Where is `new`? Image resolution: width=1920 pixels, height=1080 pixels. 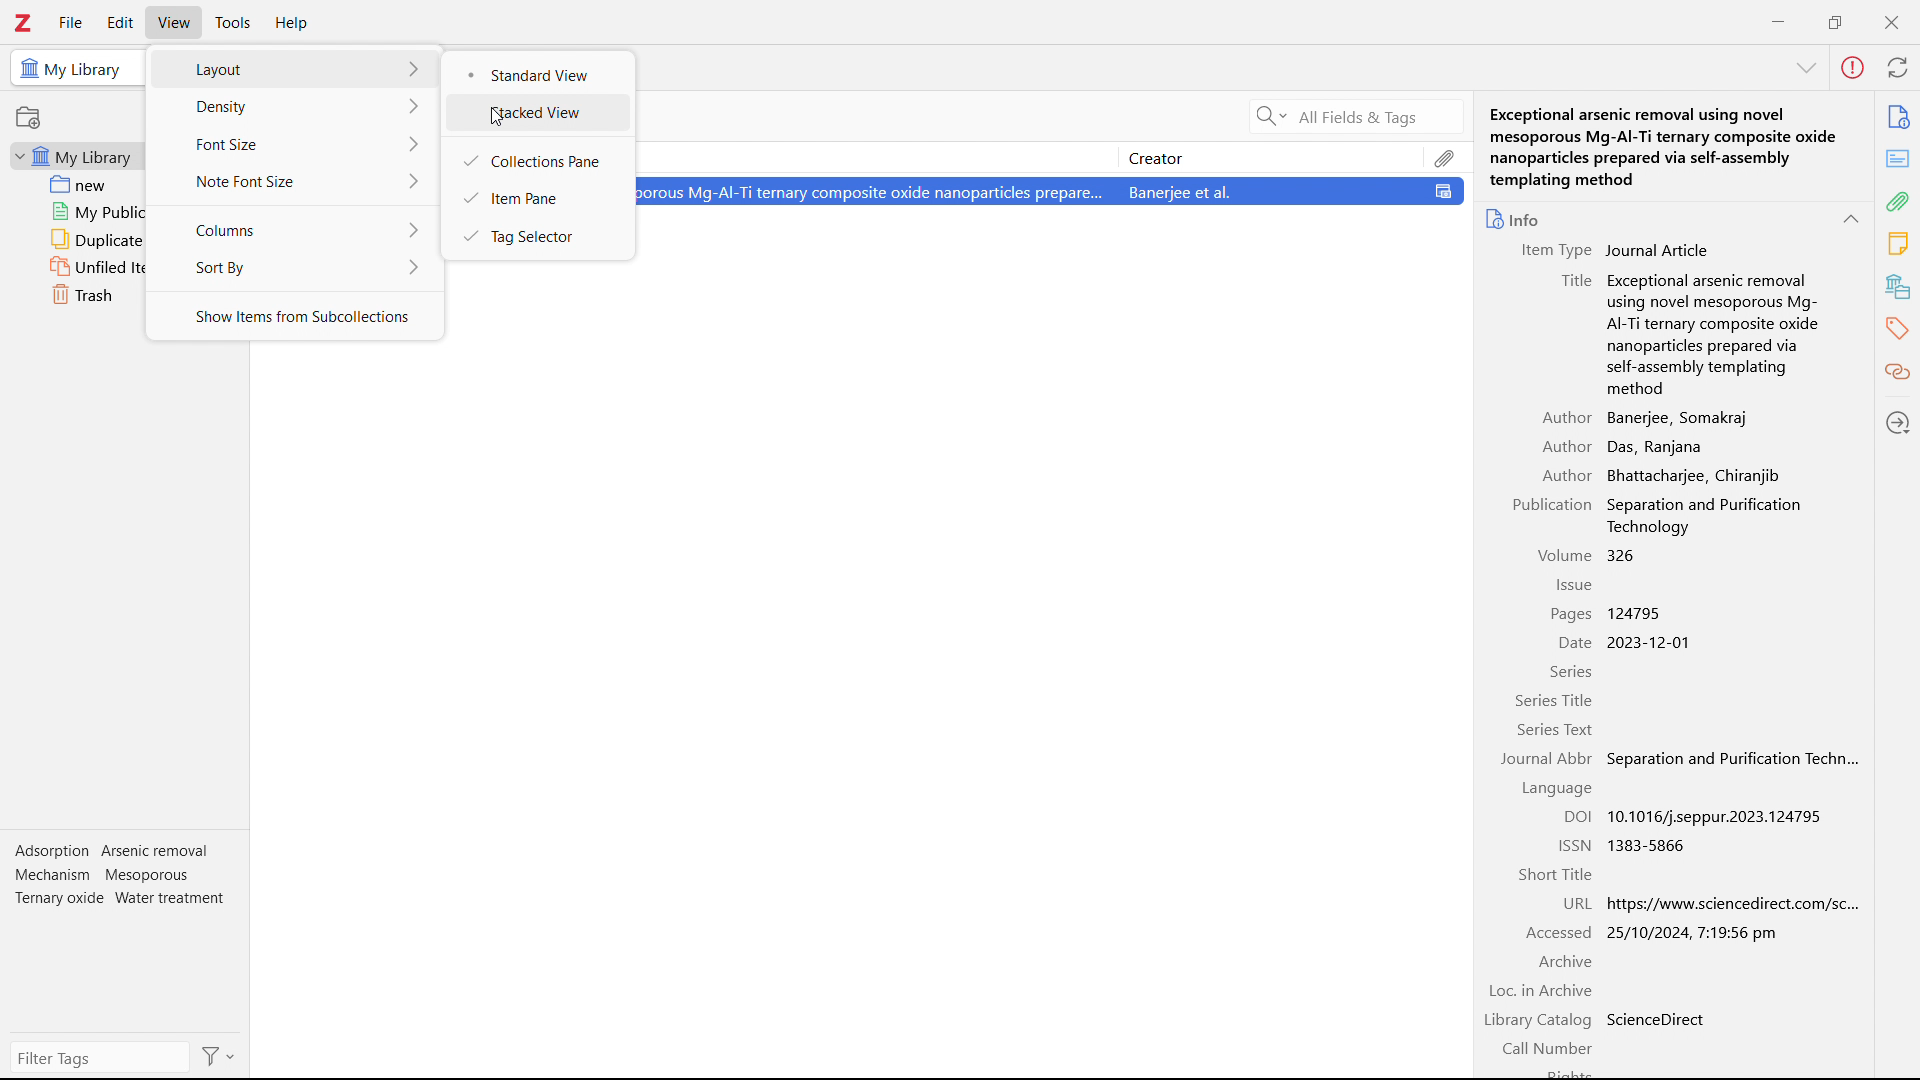 new is located at coordinates (73, 185).